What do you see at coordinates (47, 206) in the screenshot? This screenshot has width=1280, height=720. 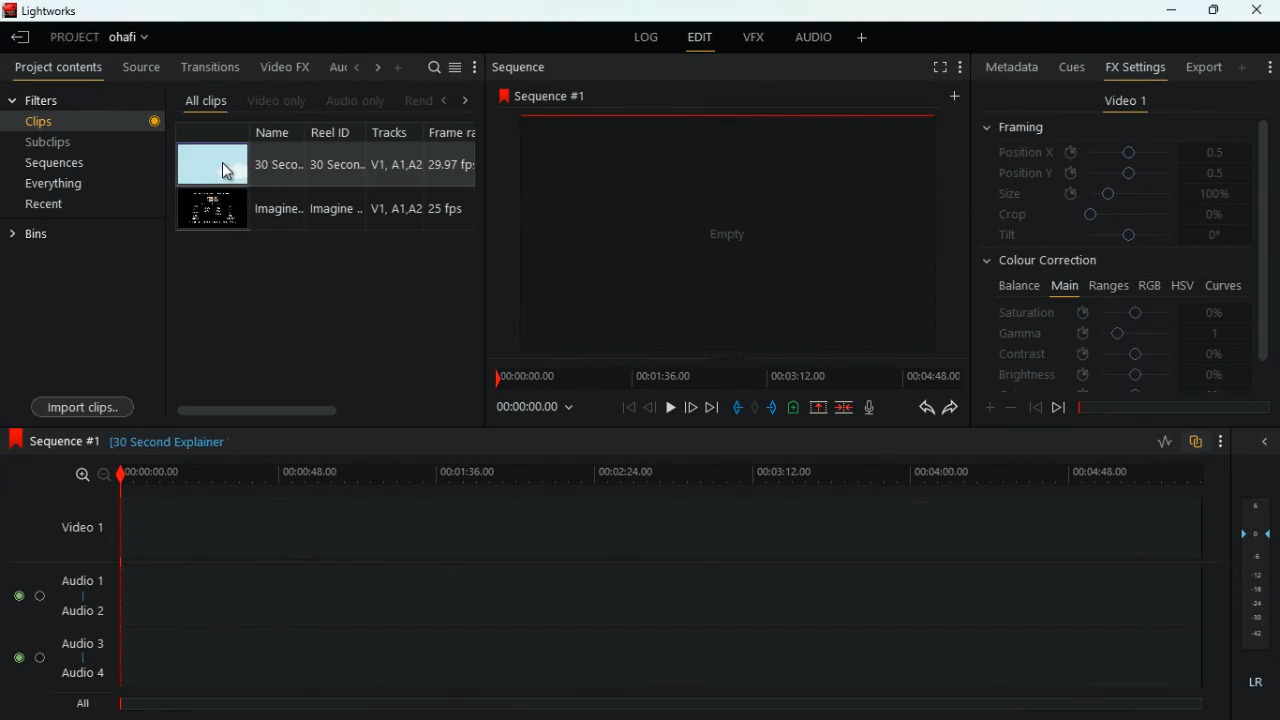 I see `recent` at bounding box center [47, 206].